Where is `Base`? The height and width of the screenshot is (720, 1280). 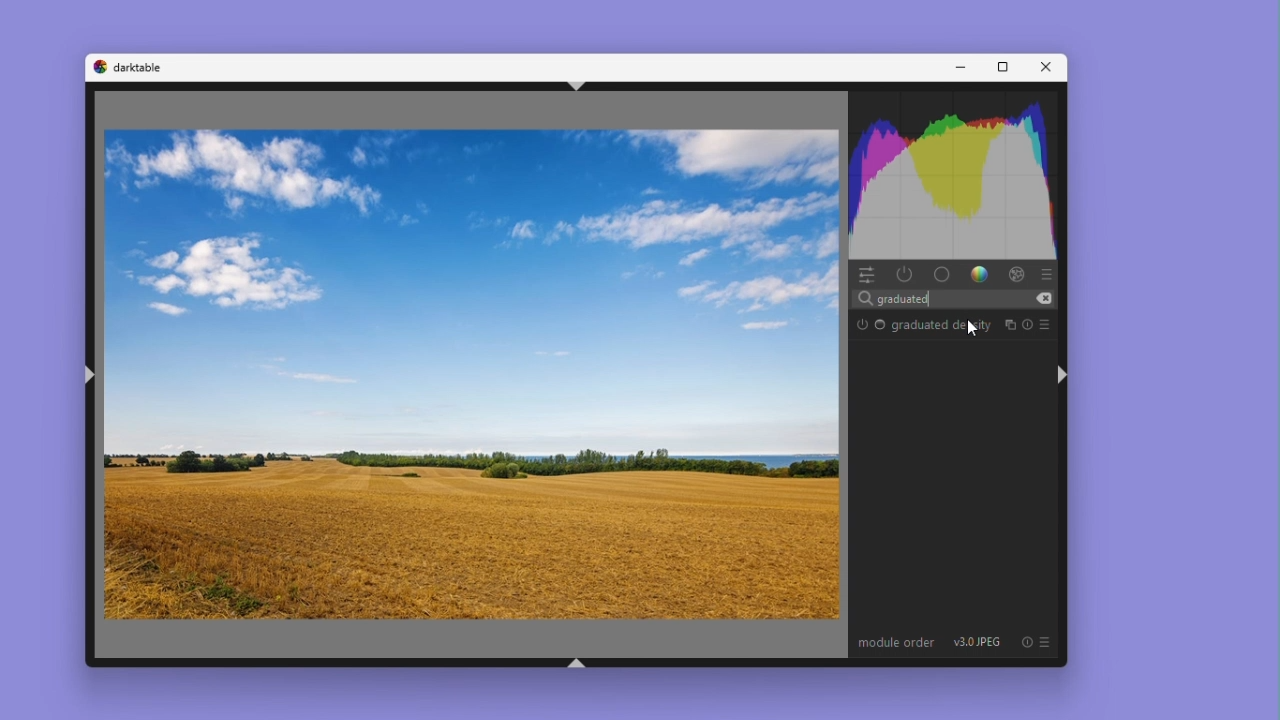
Base is located at coordinates (881, 326).